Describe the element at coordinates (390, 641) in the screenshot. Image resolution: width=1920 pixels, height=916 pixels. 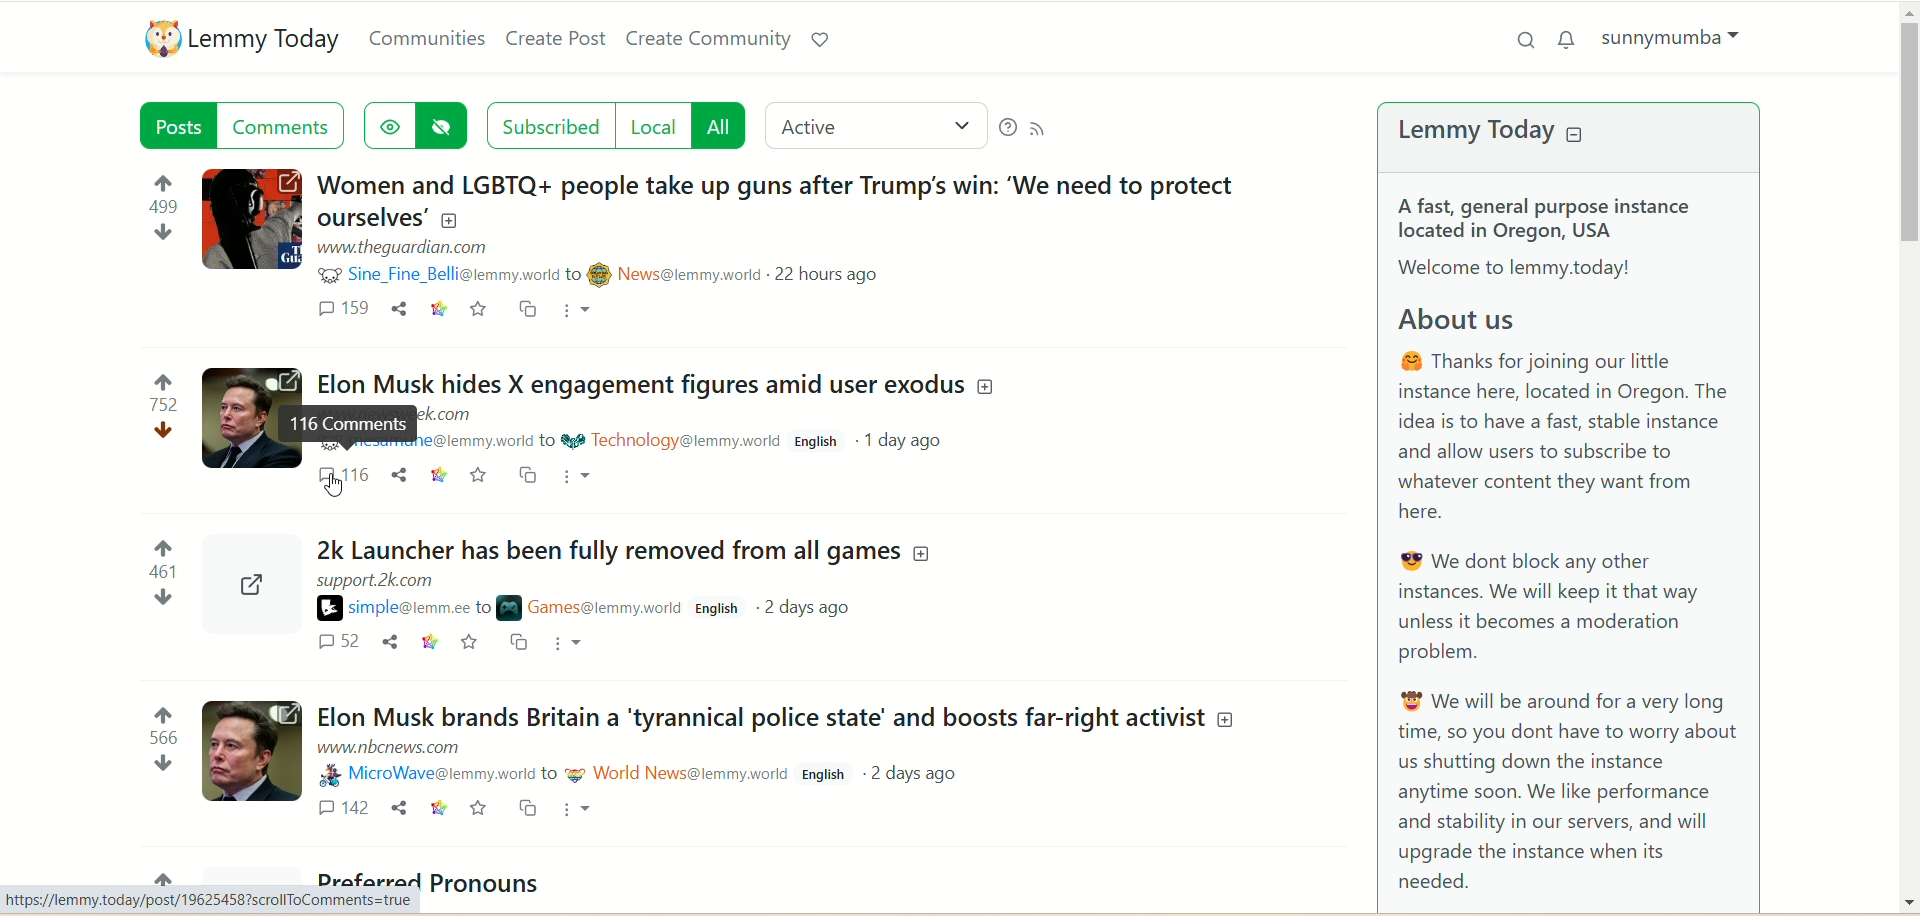
I see `share` at that location.